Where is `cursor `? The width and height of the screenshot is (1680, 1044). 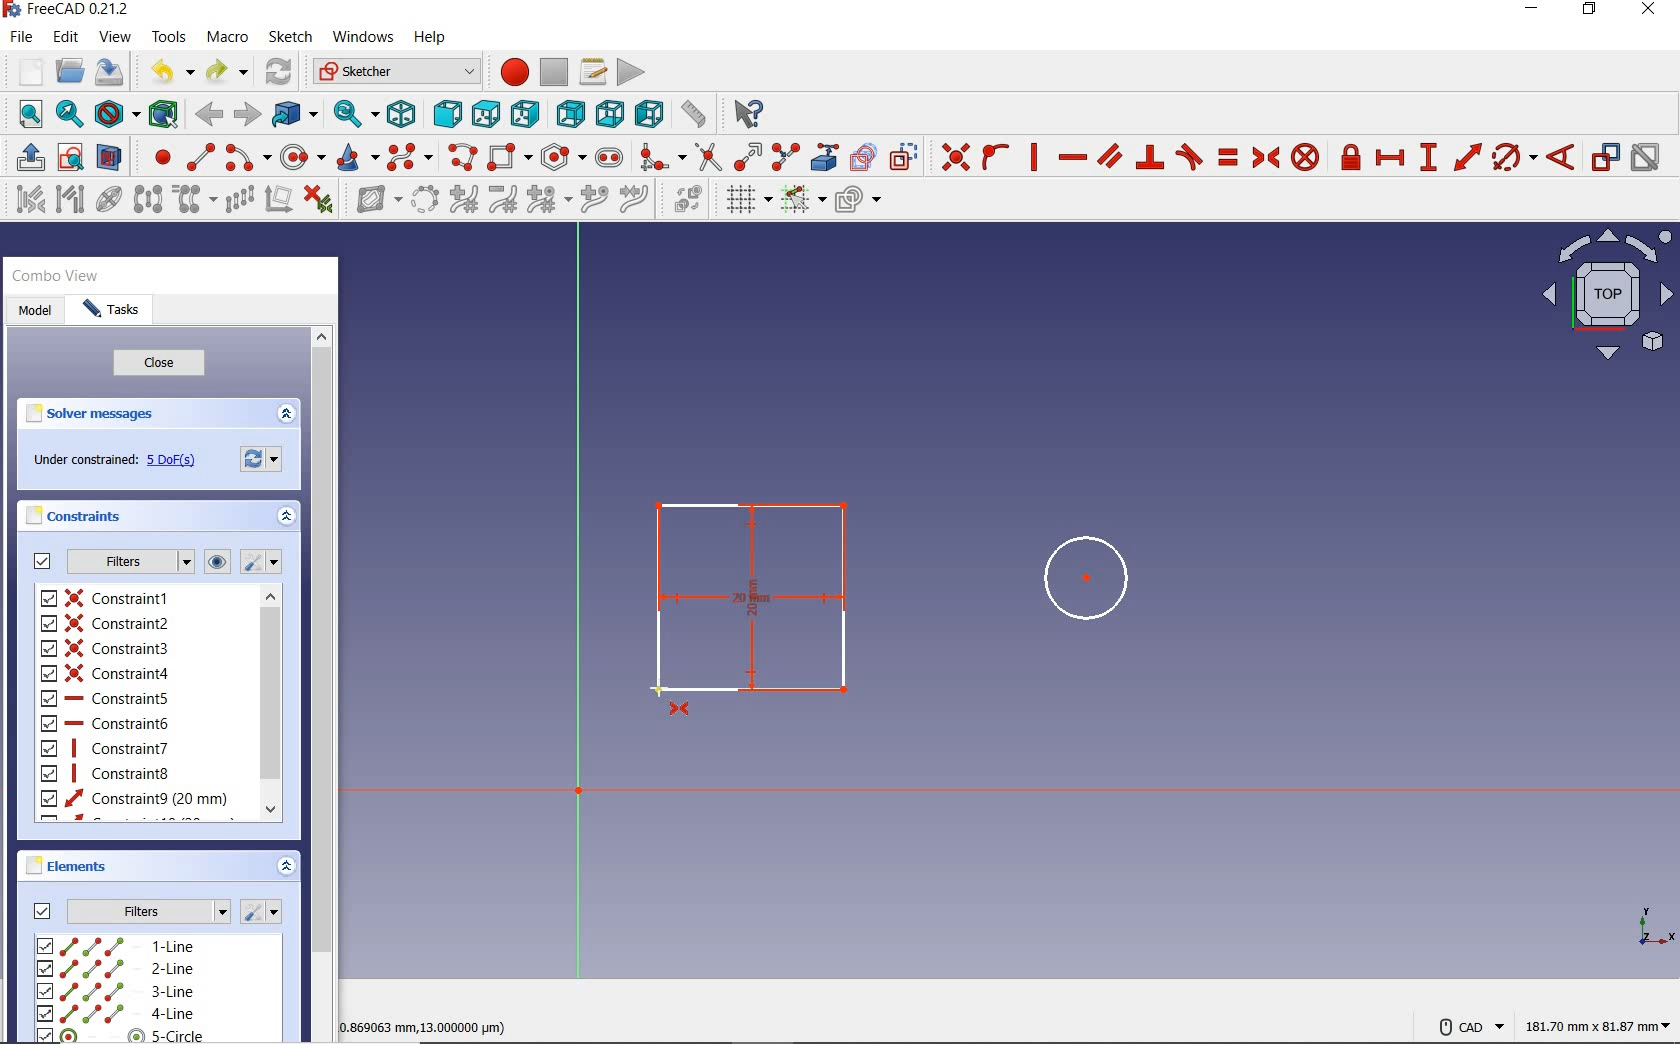 cursor  is located at coordinates (656, 688).